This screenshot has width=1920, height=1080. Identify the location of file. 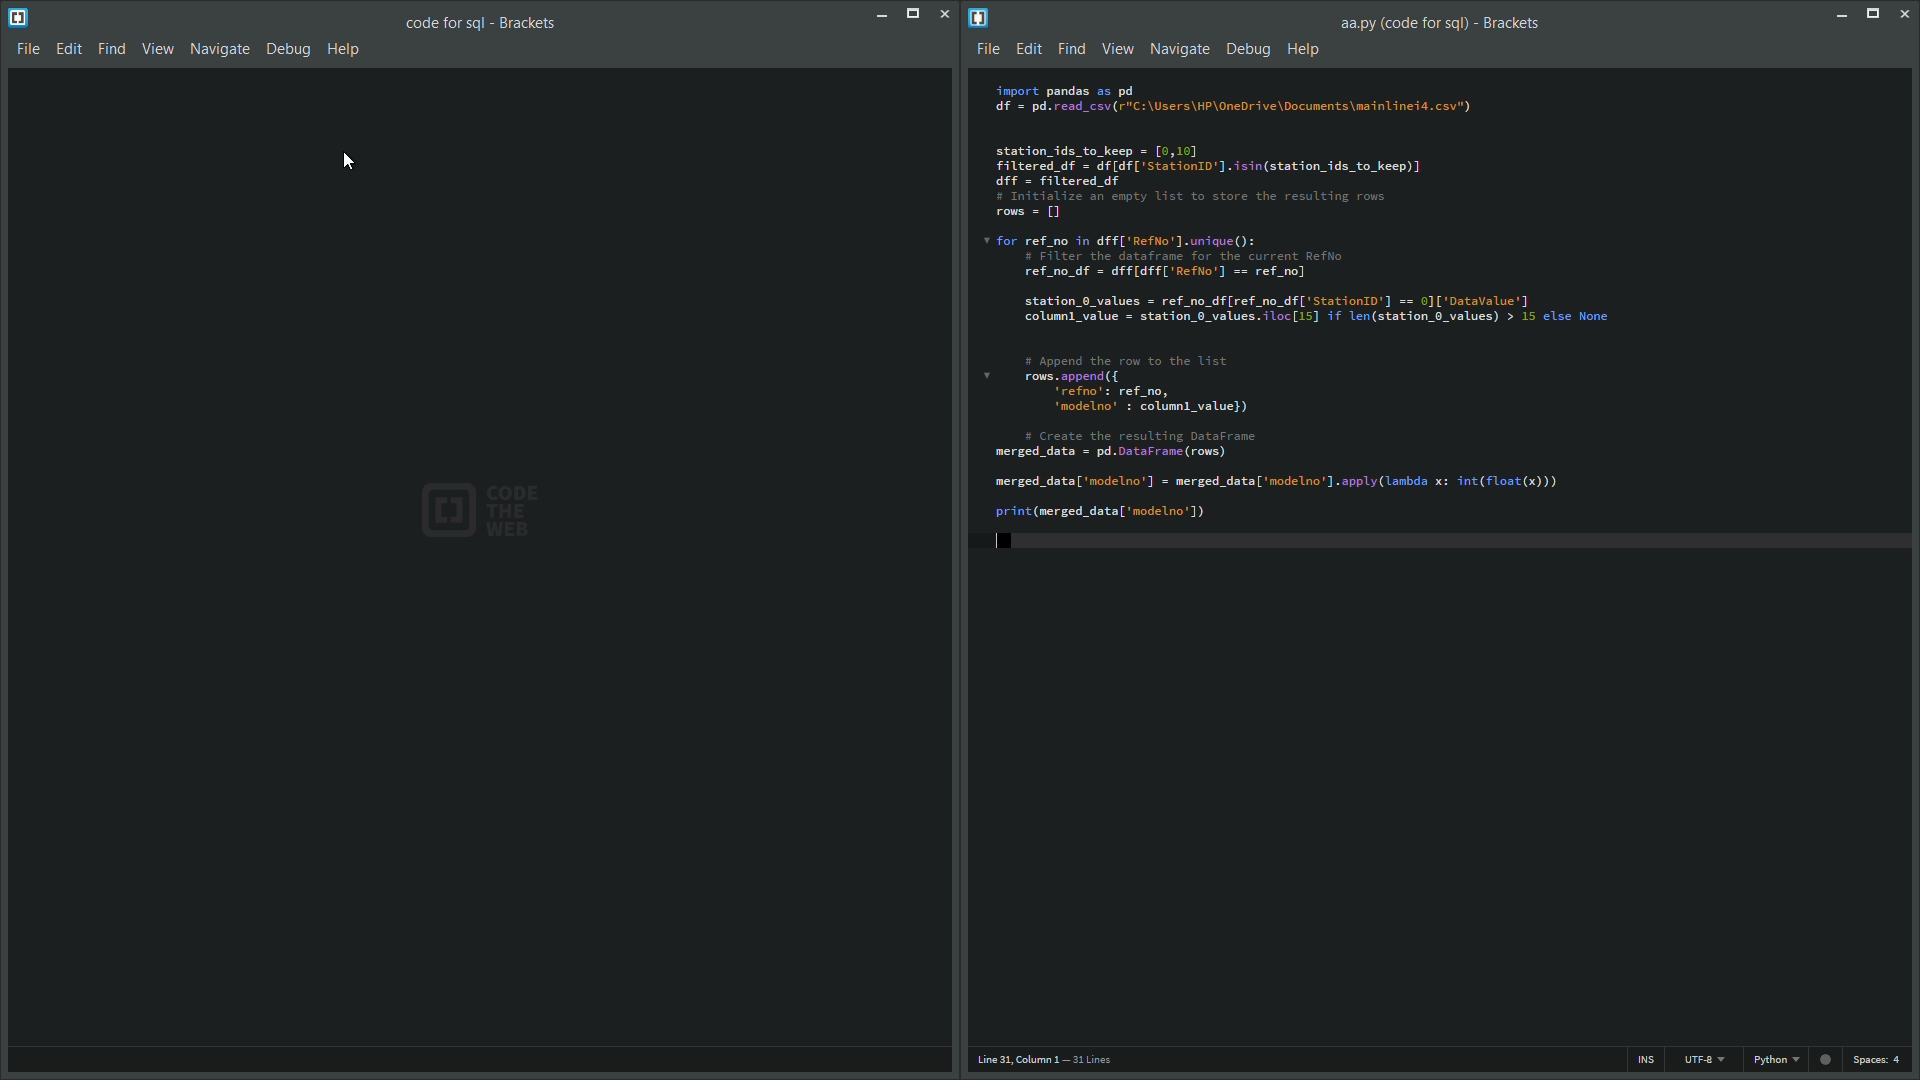
(989, 49).